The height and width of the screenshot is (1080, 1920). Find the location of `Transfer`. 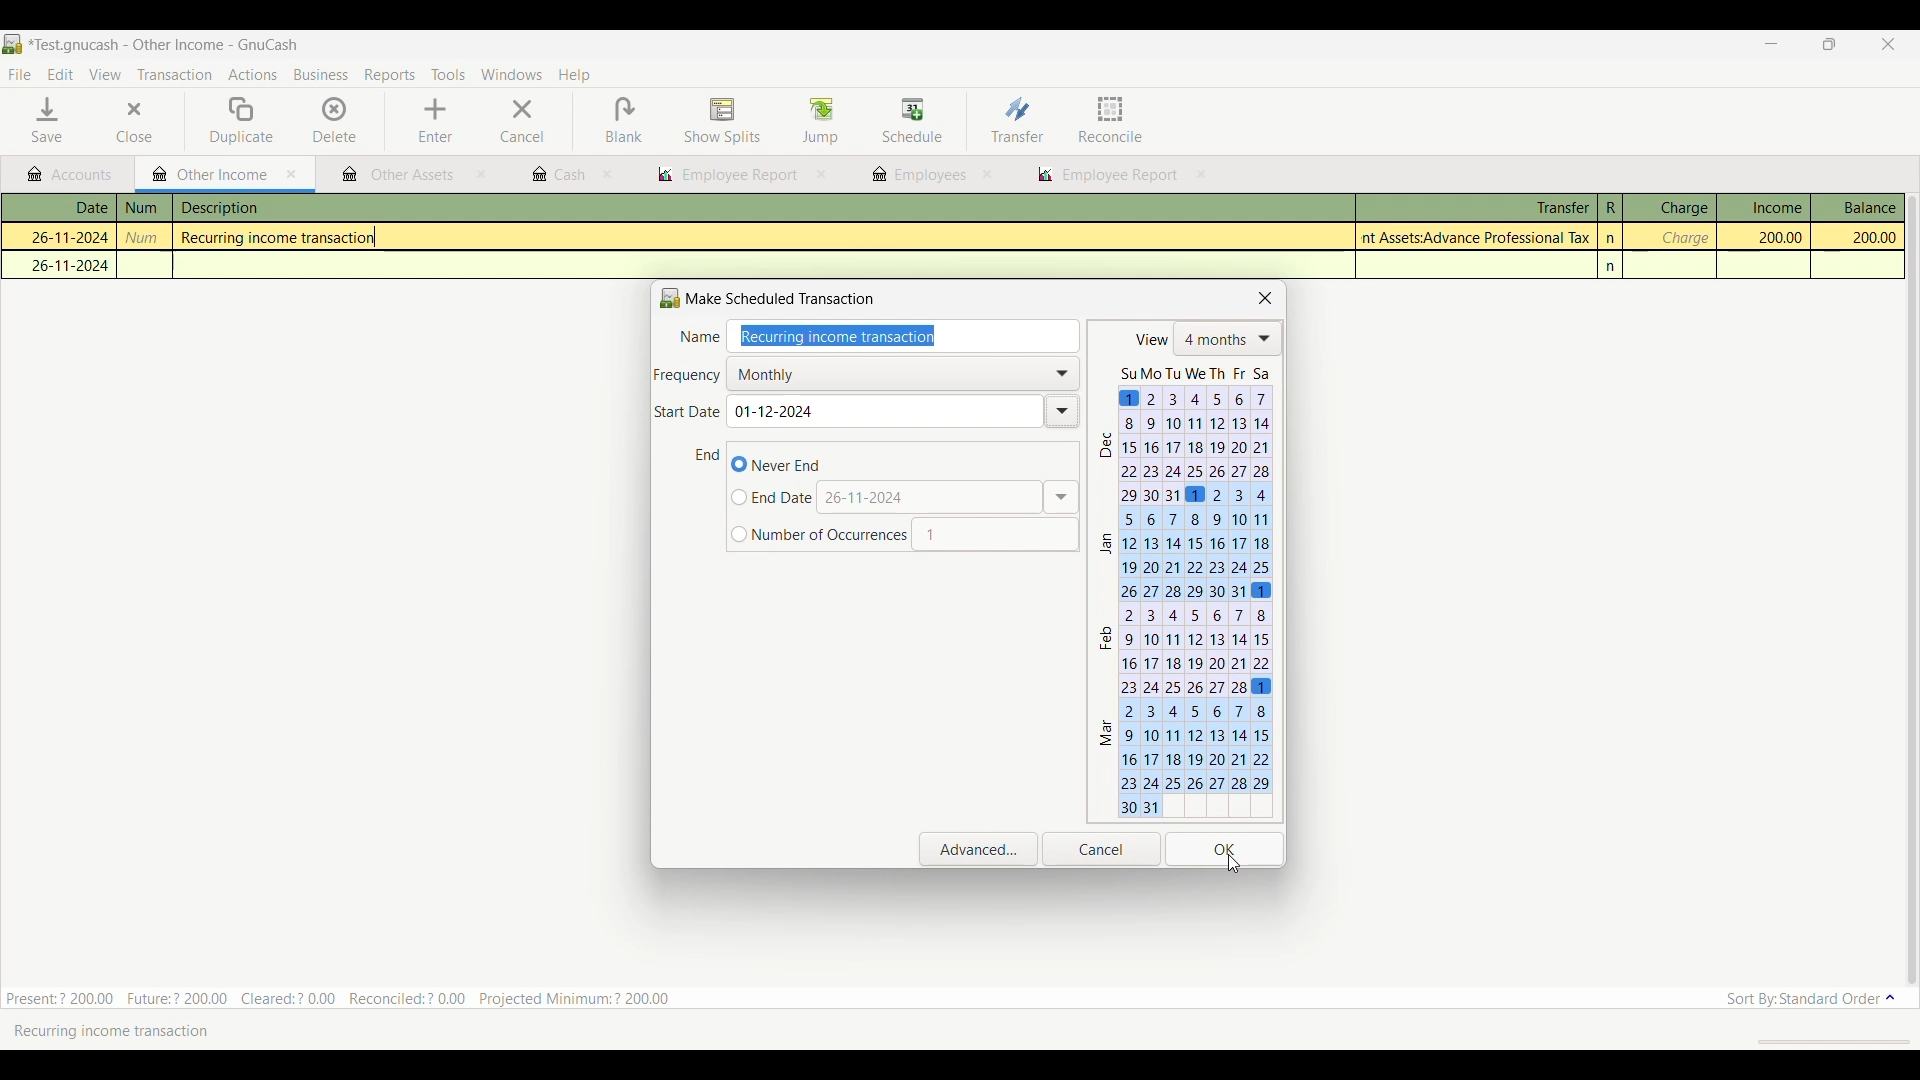

Transfer is located at coordinates (1017, 119).